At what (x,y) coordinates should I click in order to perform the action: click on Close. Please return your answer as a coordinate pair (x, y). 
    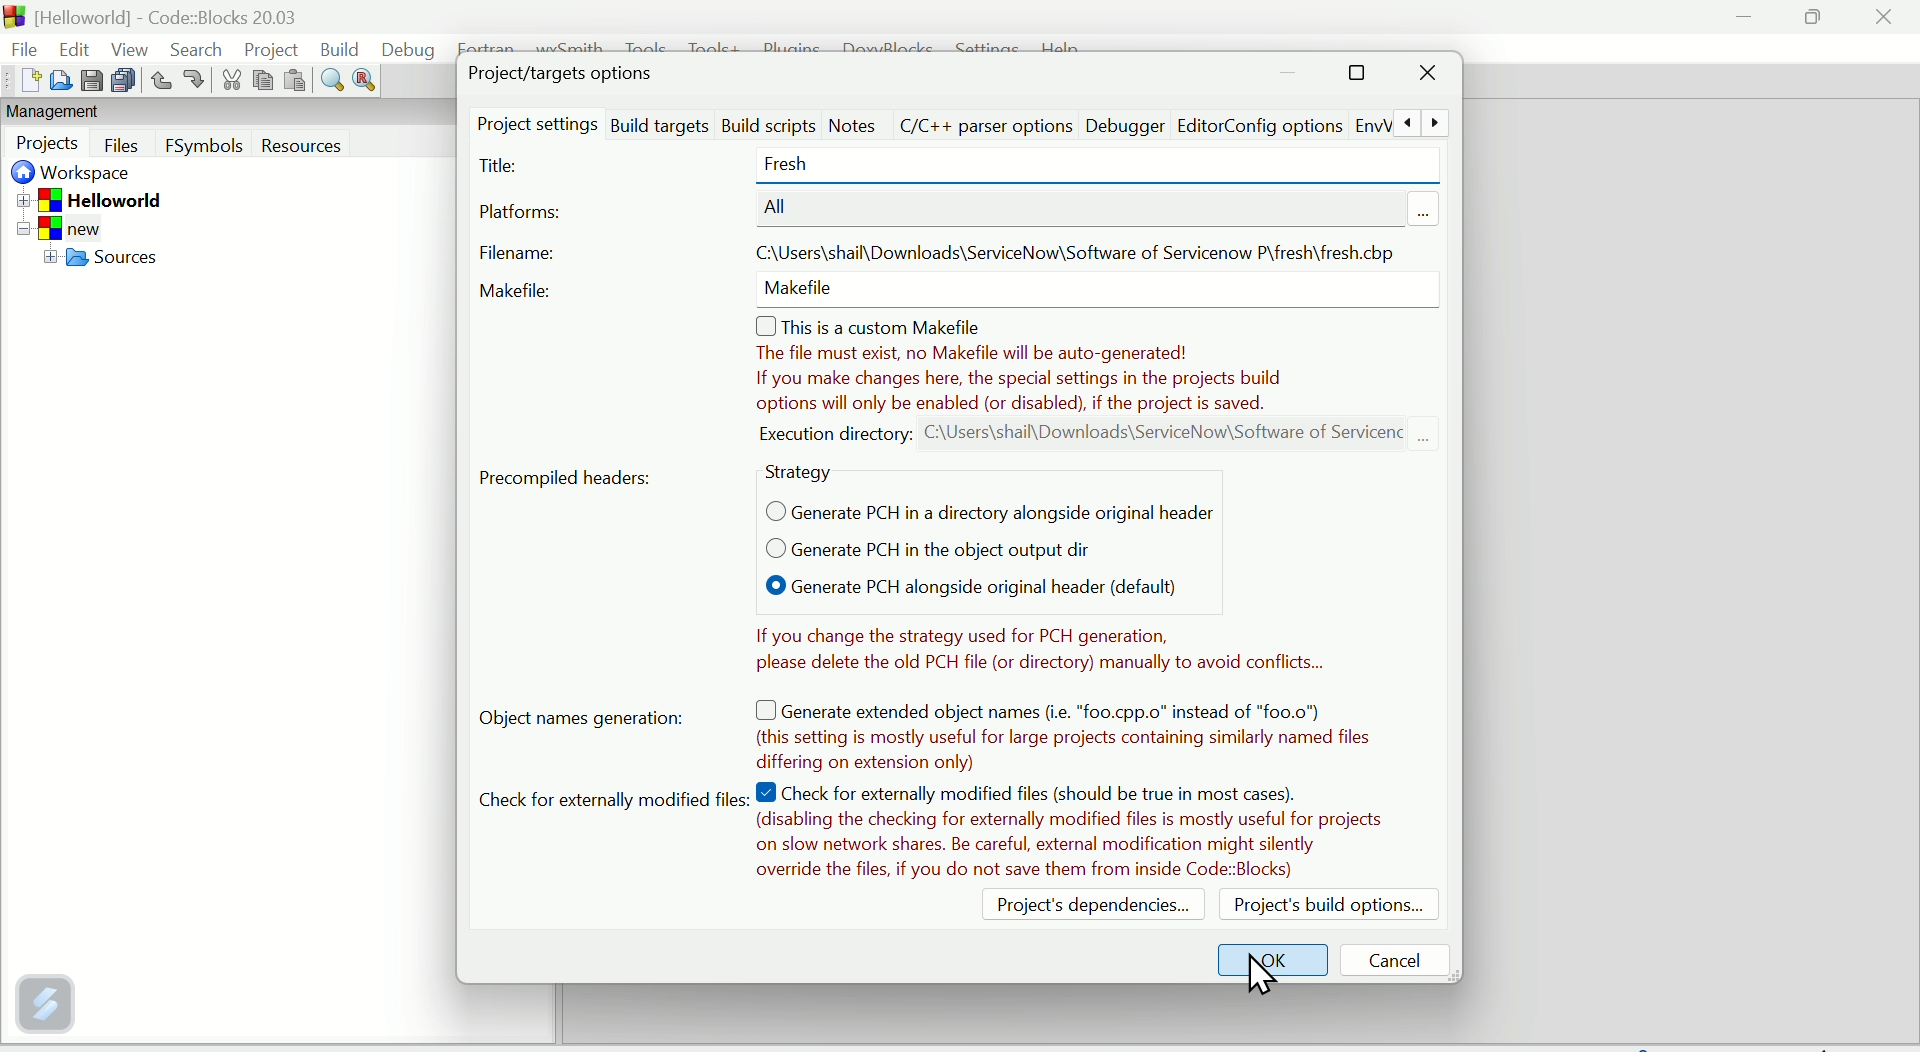
    Looking at the image, I should click on (1883, 23).